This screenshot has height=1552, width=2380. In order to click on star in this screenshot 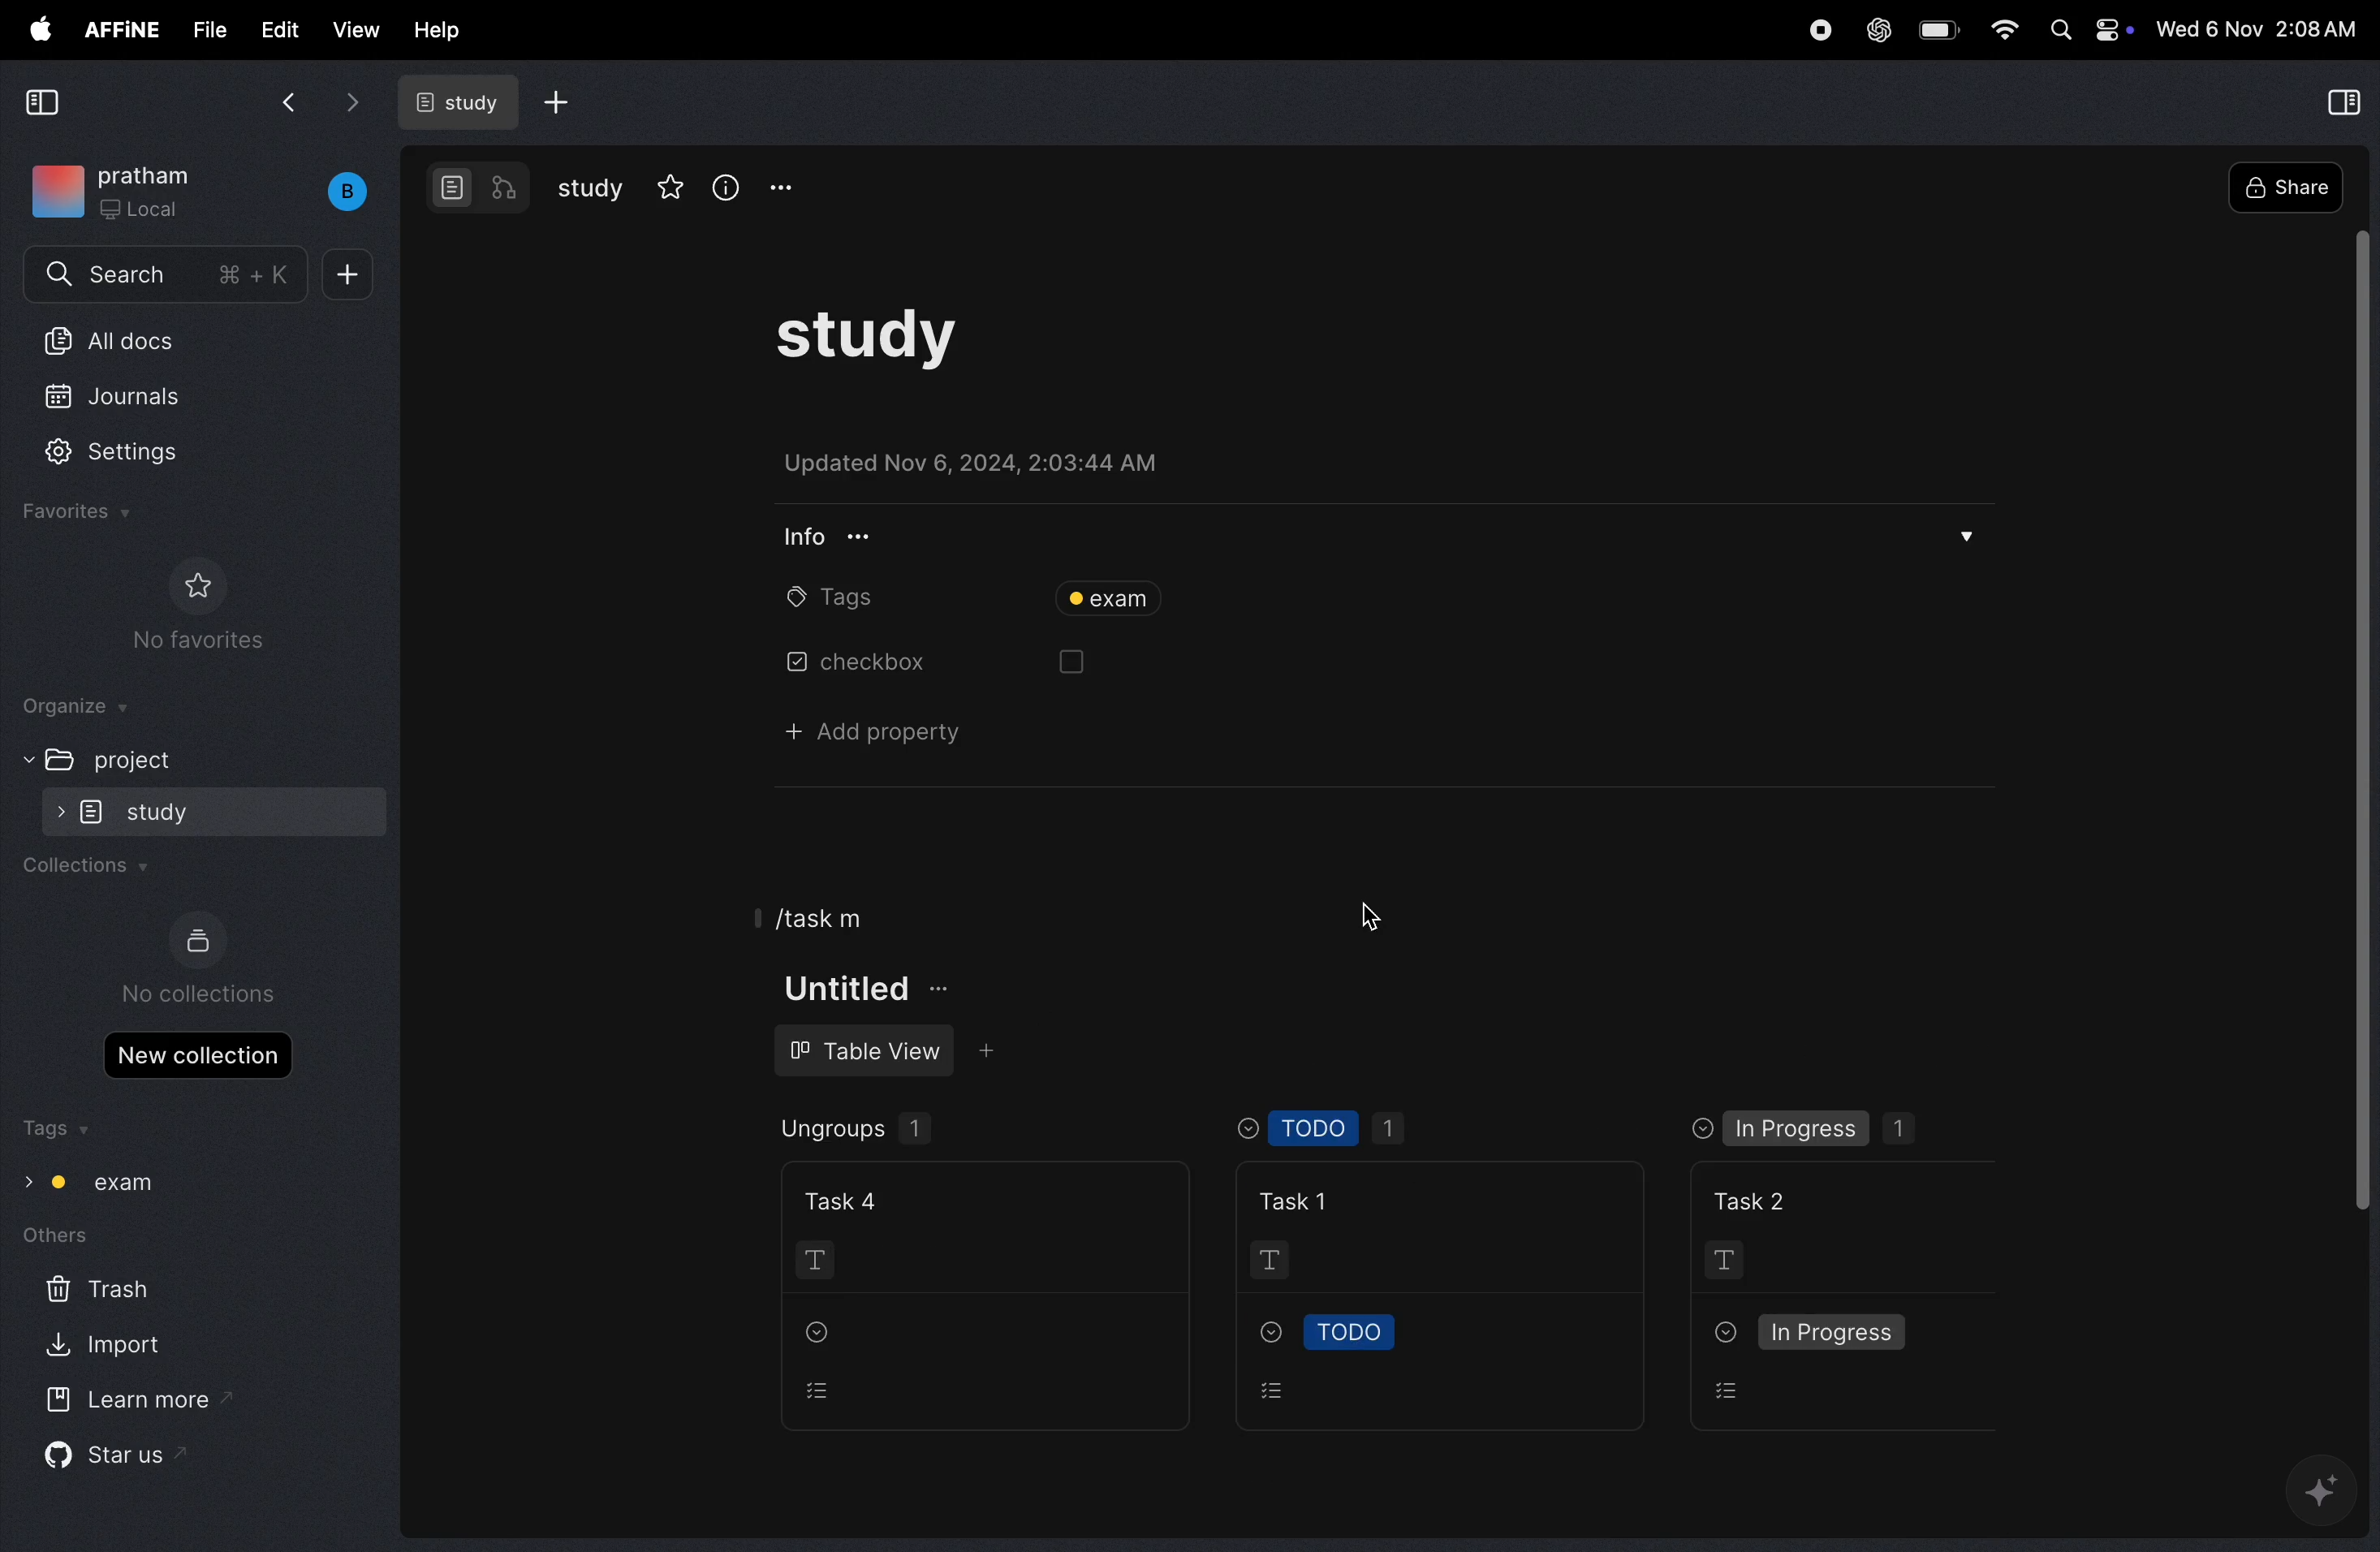, I will do `click(665, 187)`.